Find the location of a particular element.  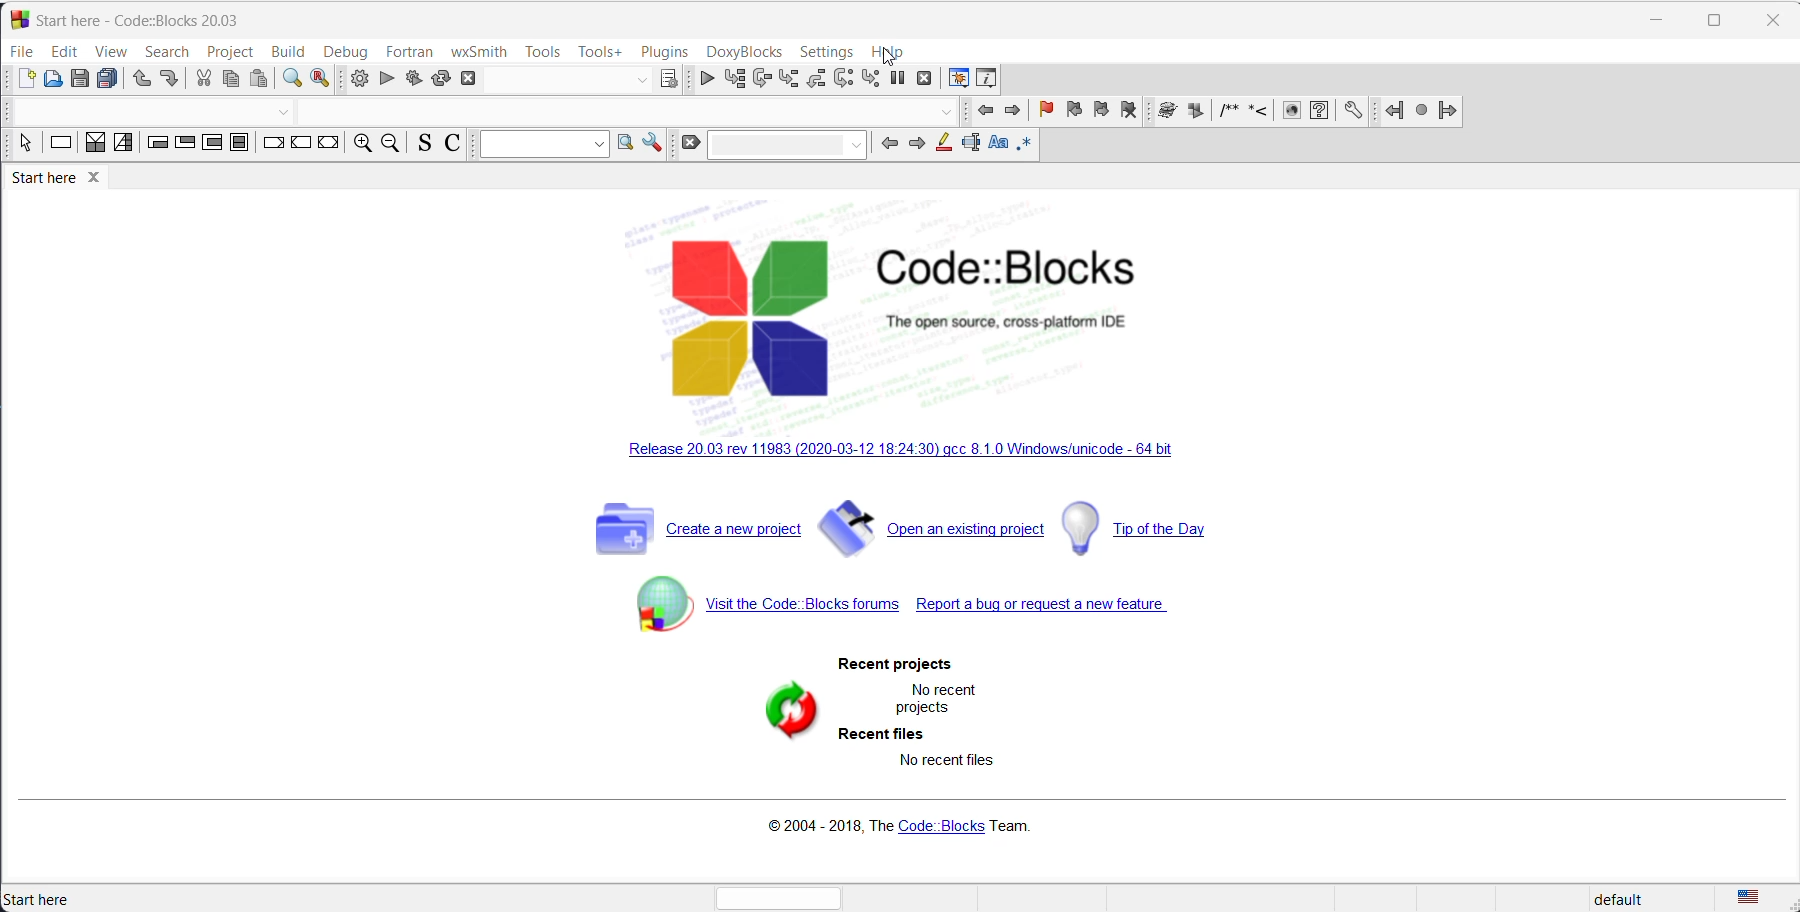

minimize is located at coordinates (1657, 18).